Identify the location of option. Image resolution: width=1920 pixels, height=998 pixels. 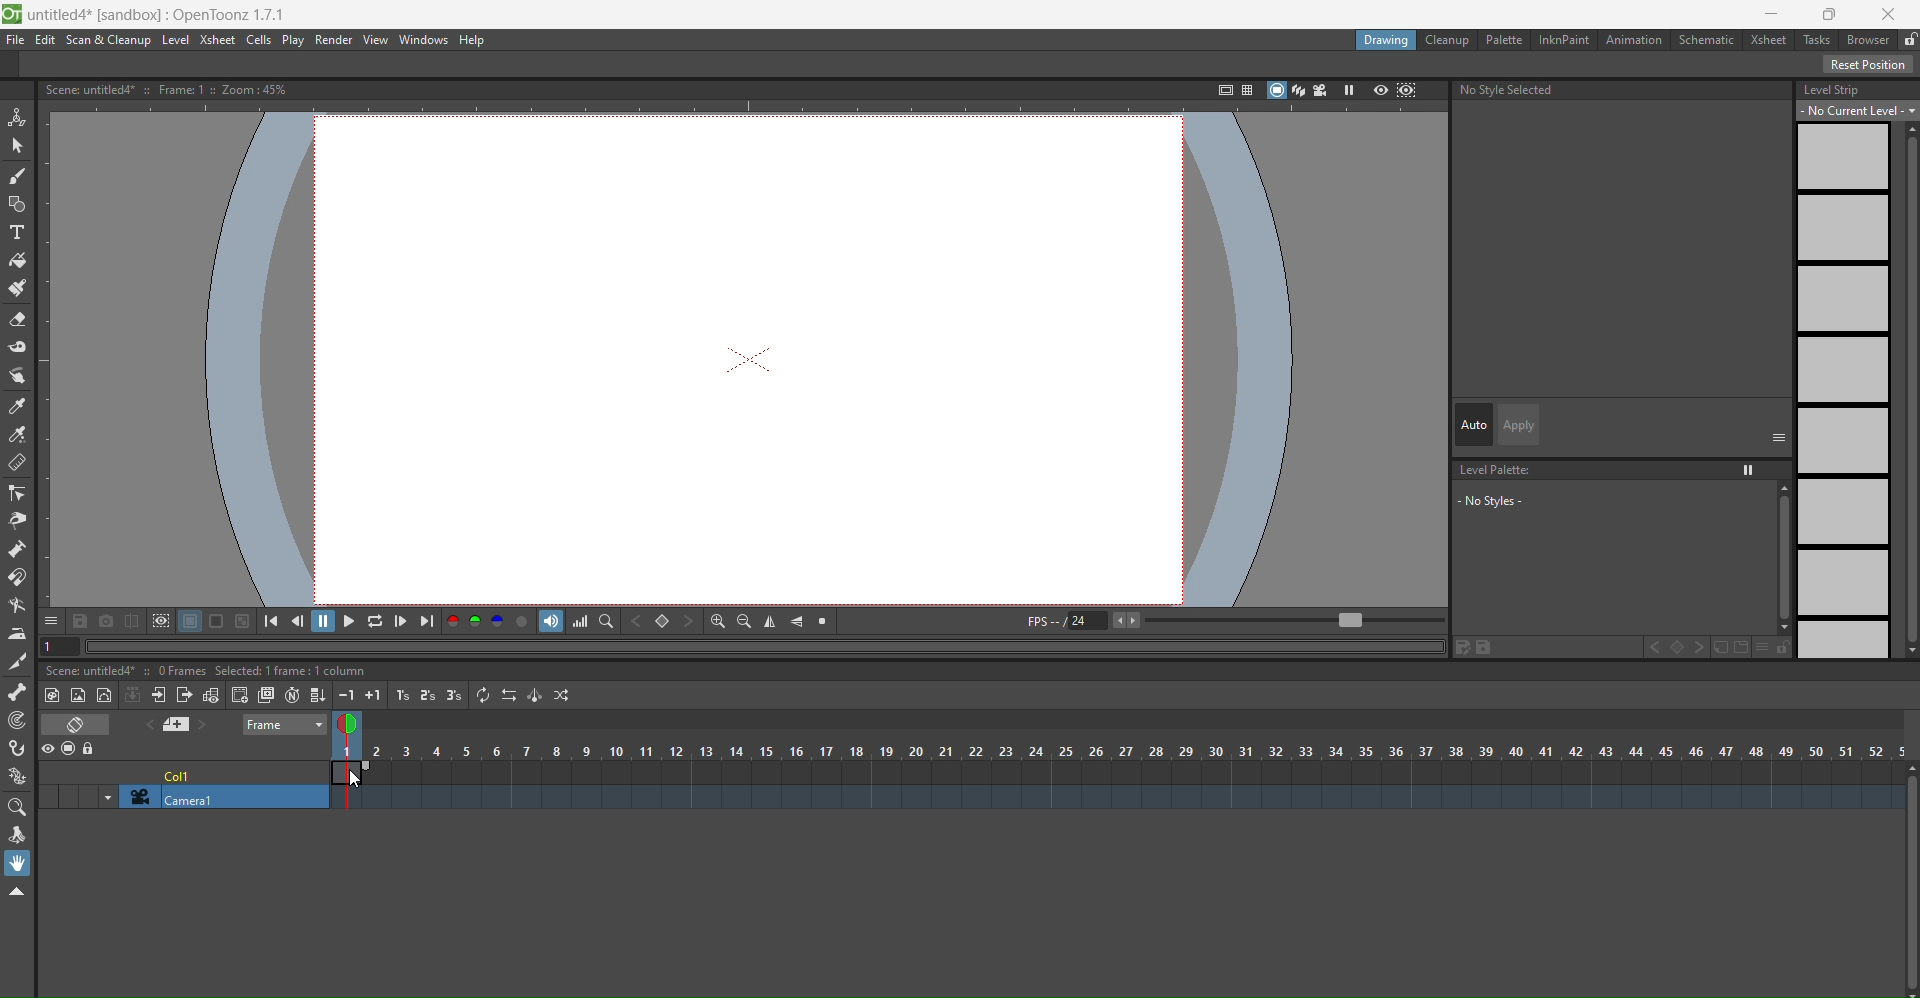
(1750, 470).